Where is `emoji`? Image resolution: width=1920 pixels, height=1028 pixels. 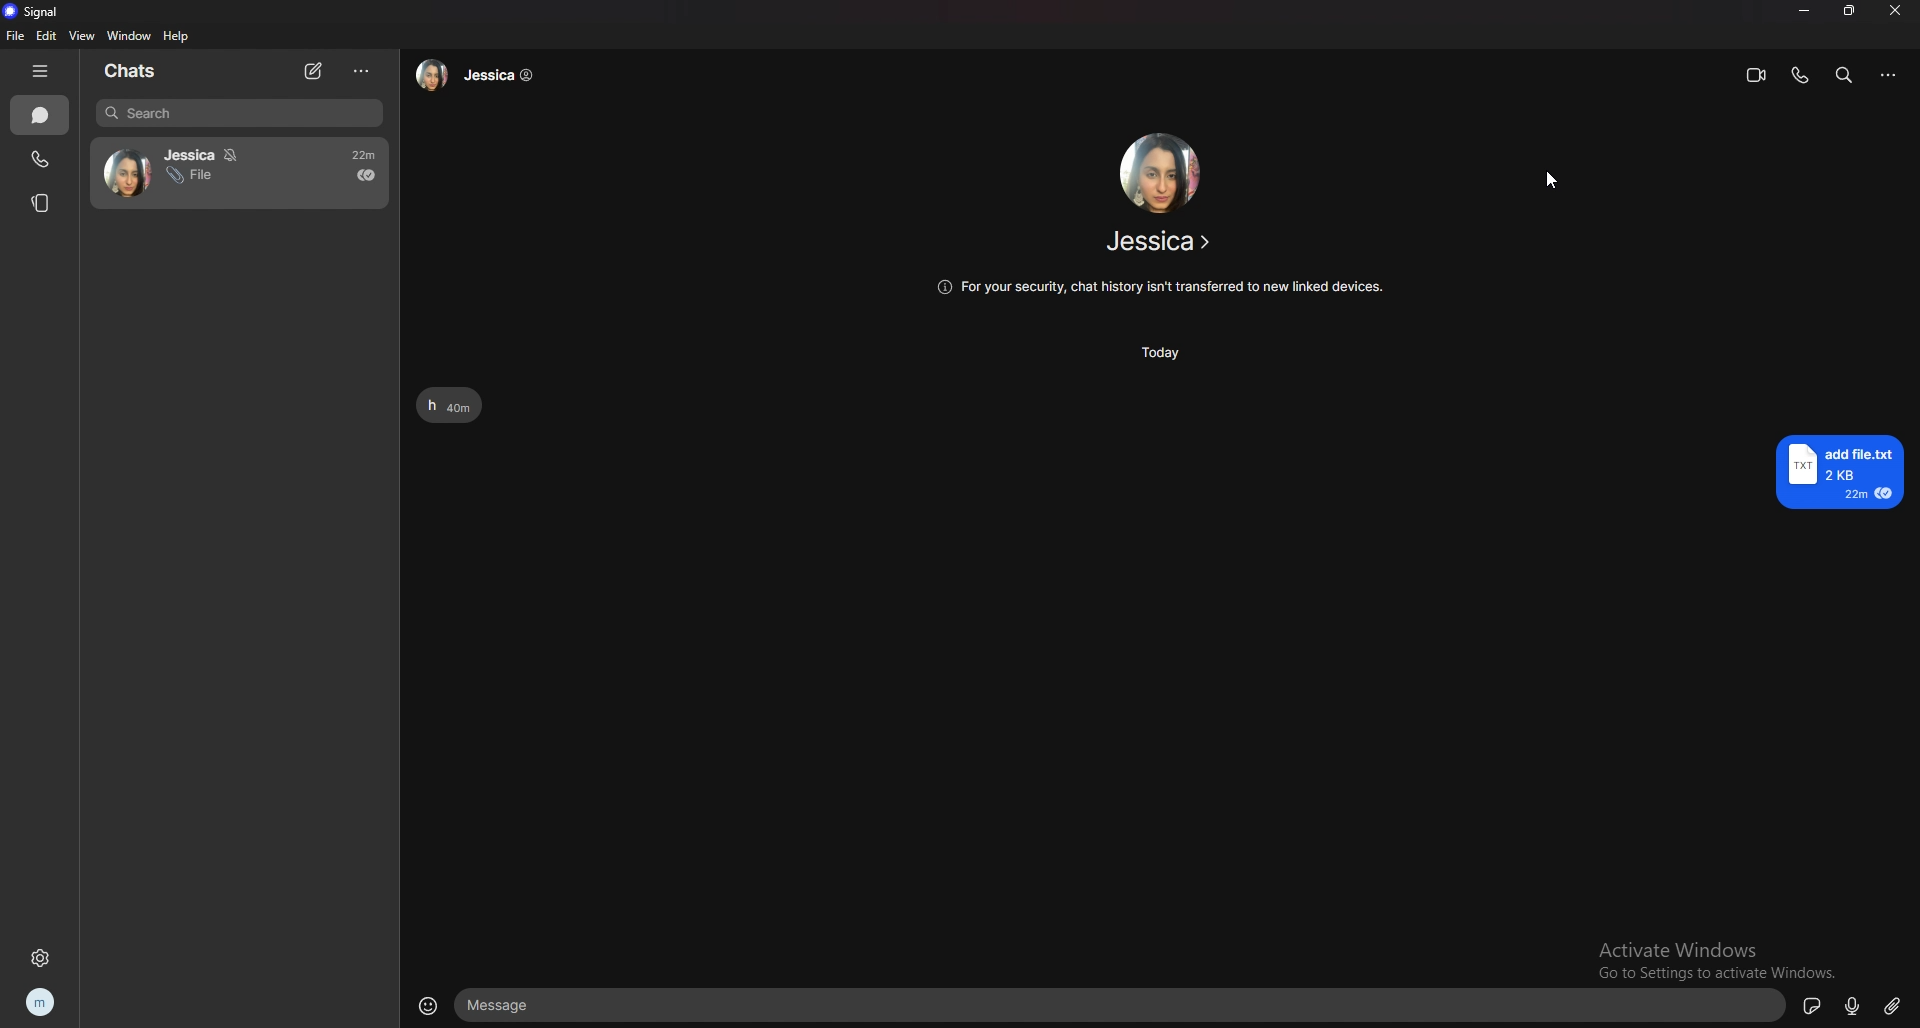
emoji is located at coordinates (429, 1008).